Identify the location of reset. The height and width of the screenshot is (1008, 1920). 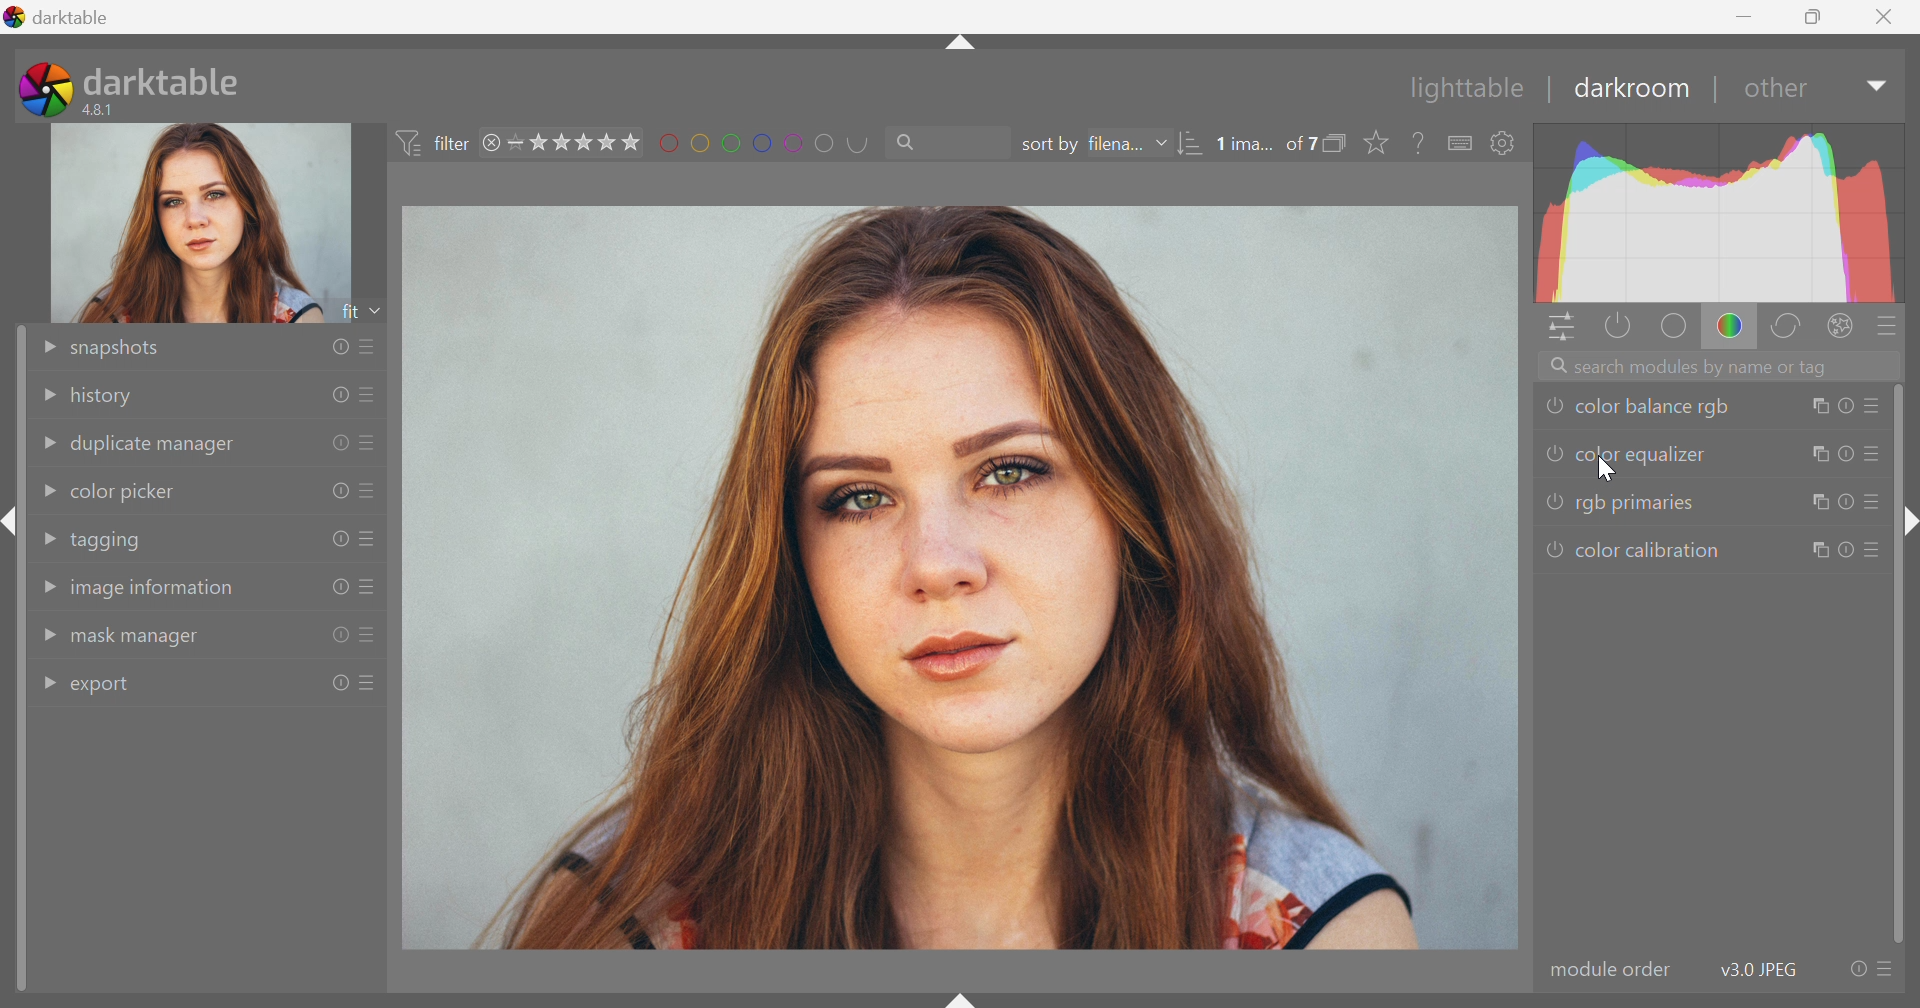
(337, 683).